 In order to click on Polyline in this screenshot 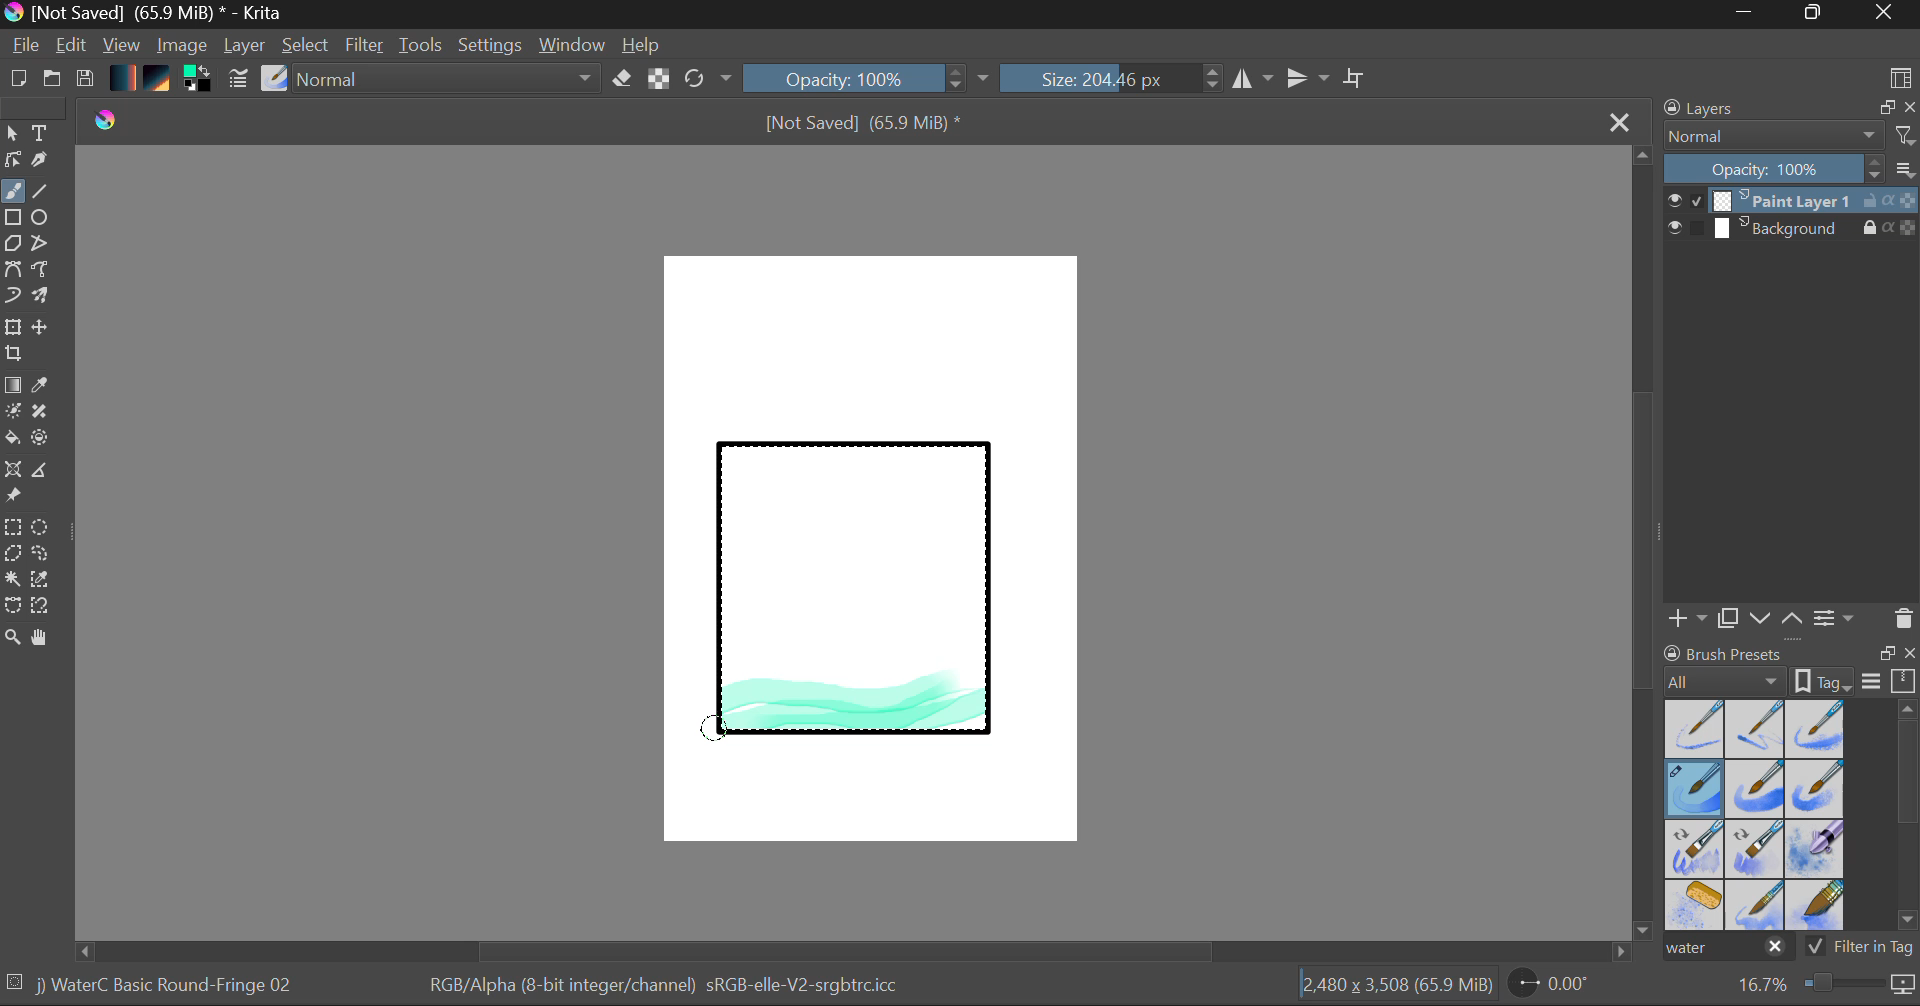, I will do `click(42, 245)`.